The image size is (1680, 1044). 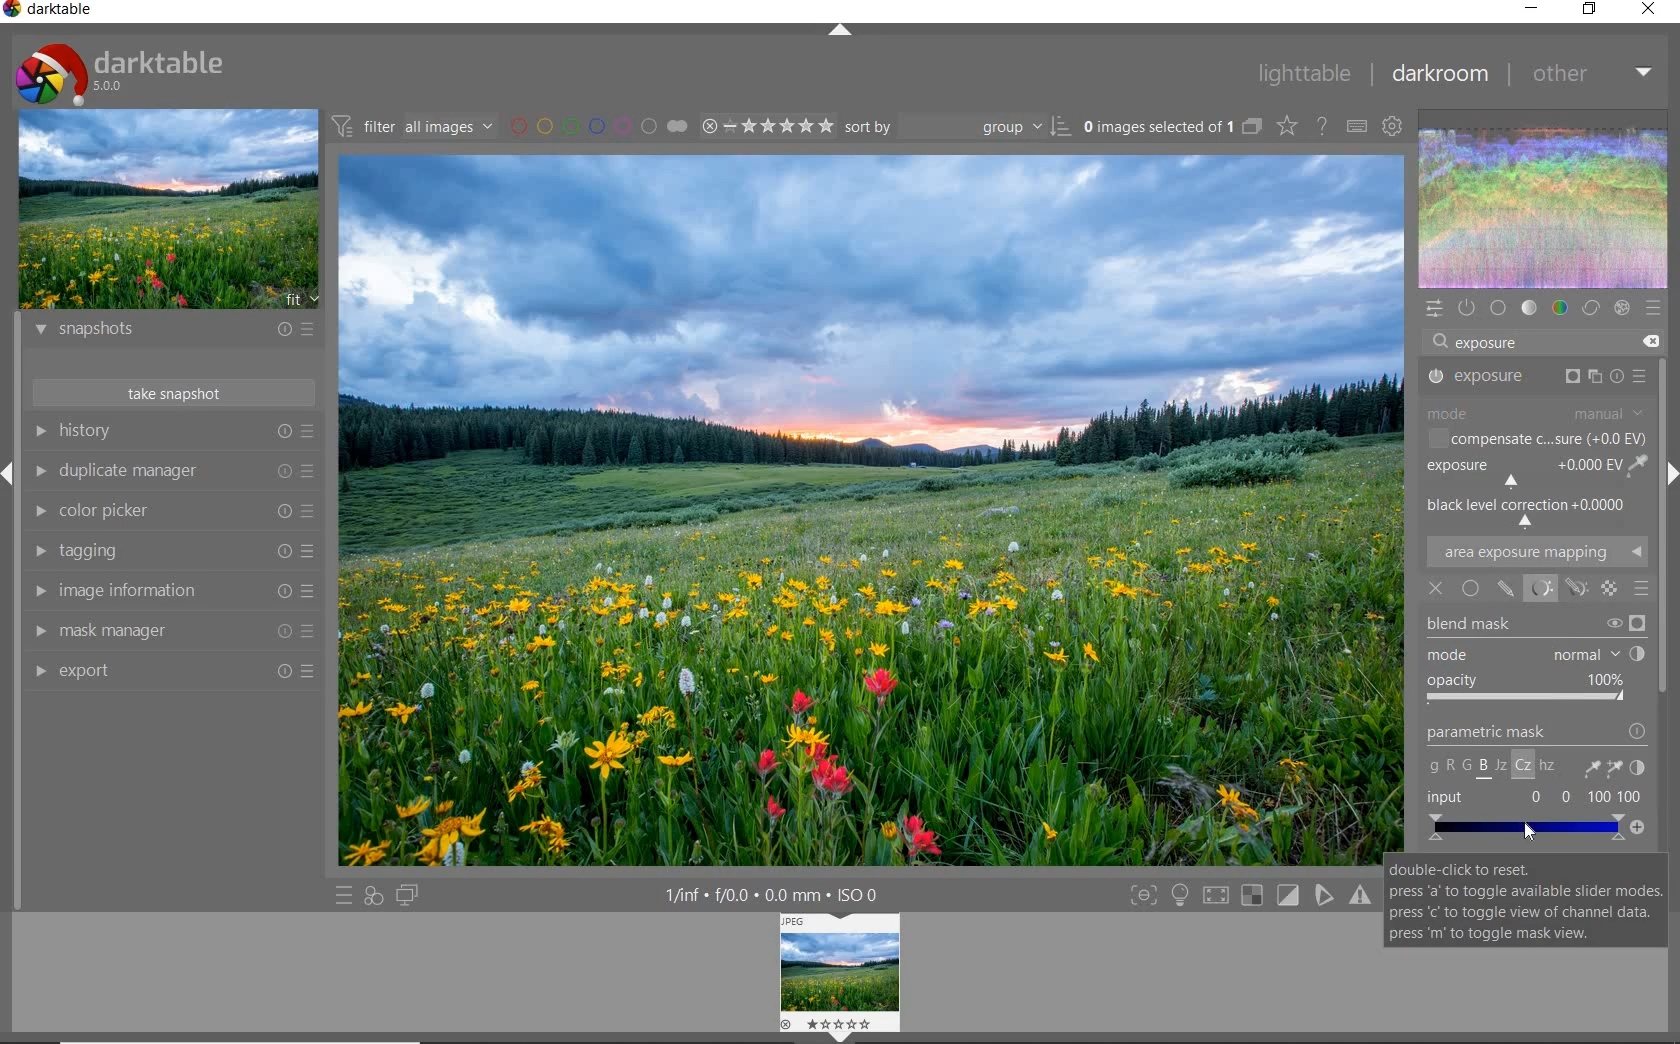 I want to click on history, so click(x=172, y=431).